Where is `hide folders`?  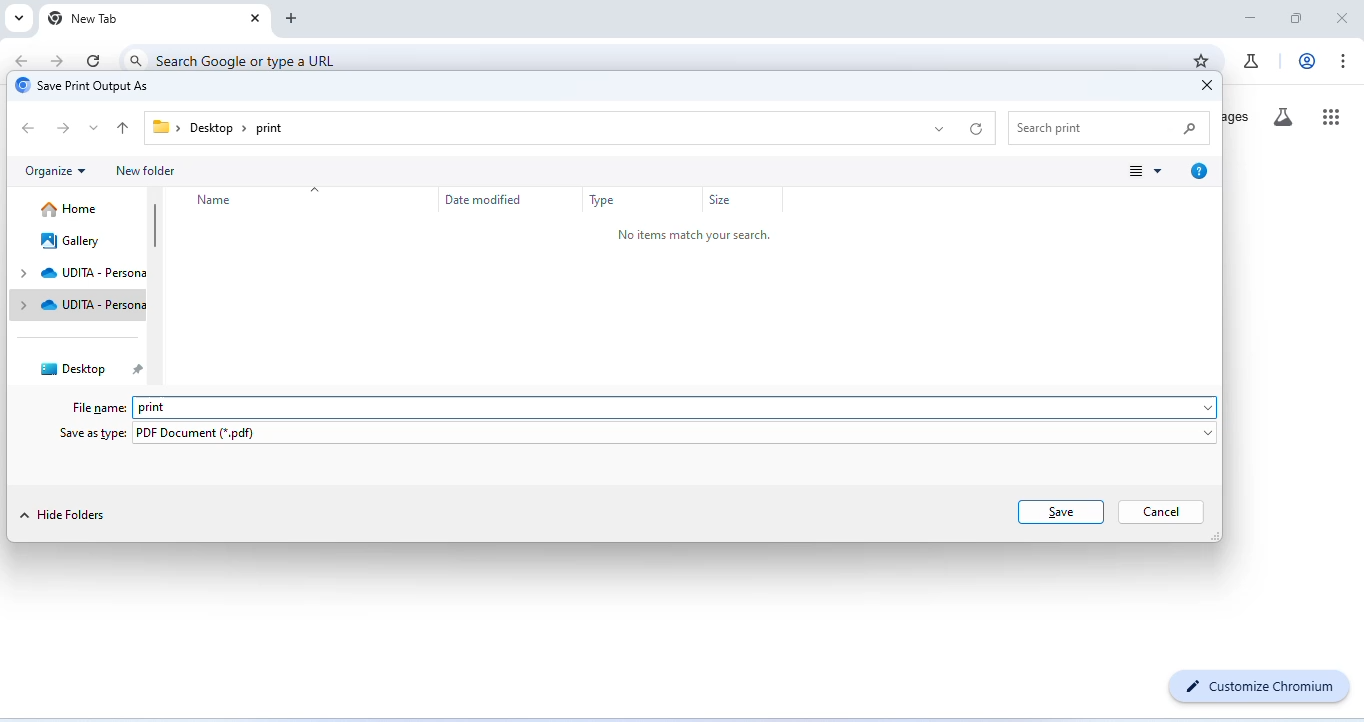 hide folders is located at coordinates (69, 514).